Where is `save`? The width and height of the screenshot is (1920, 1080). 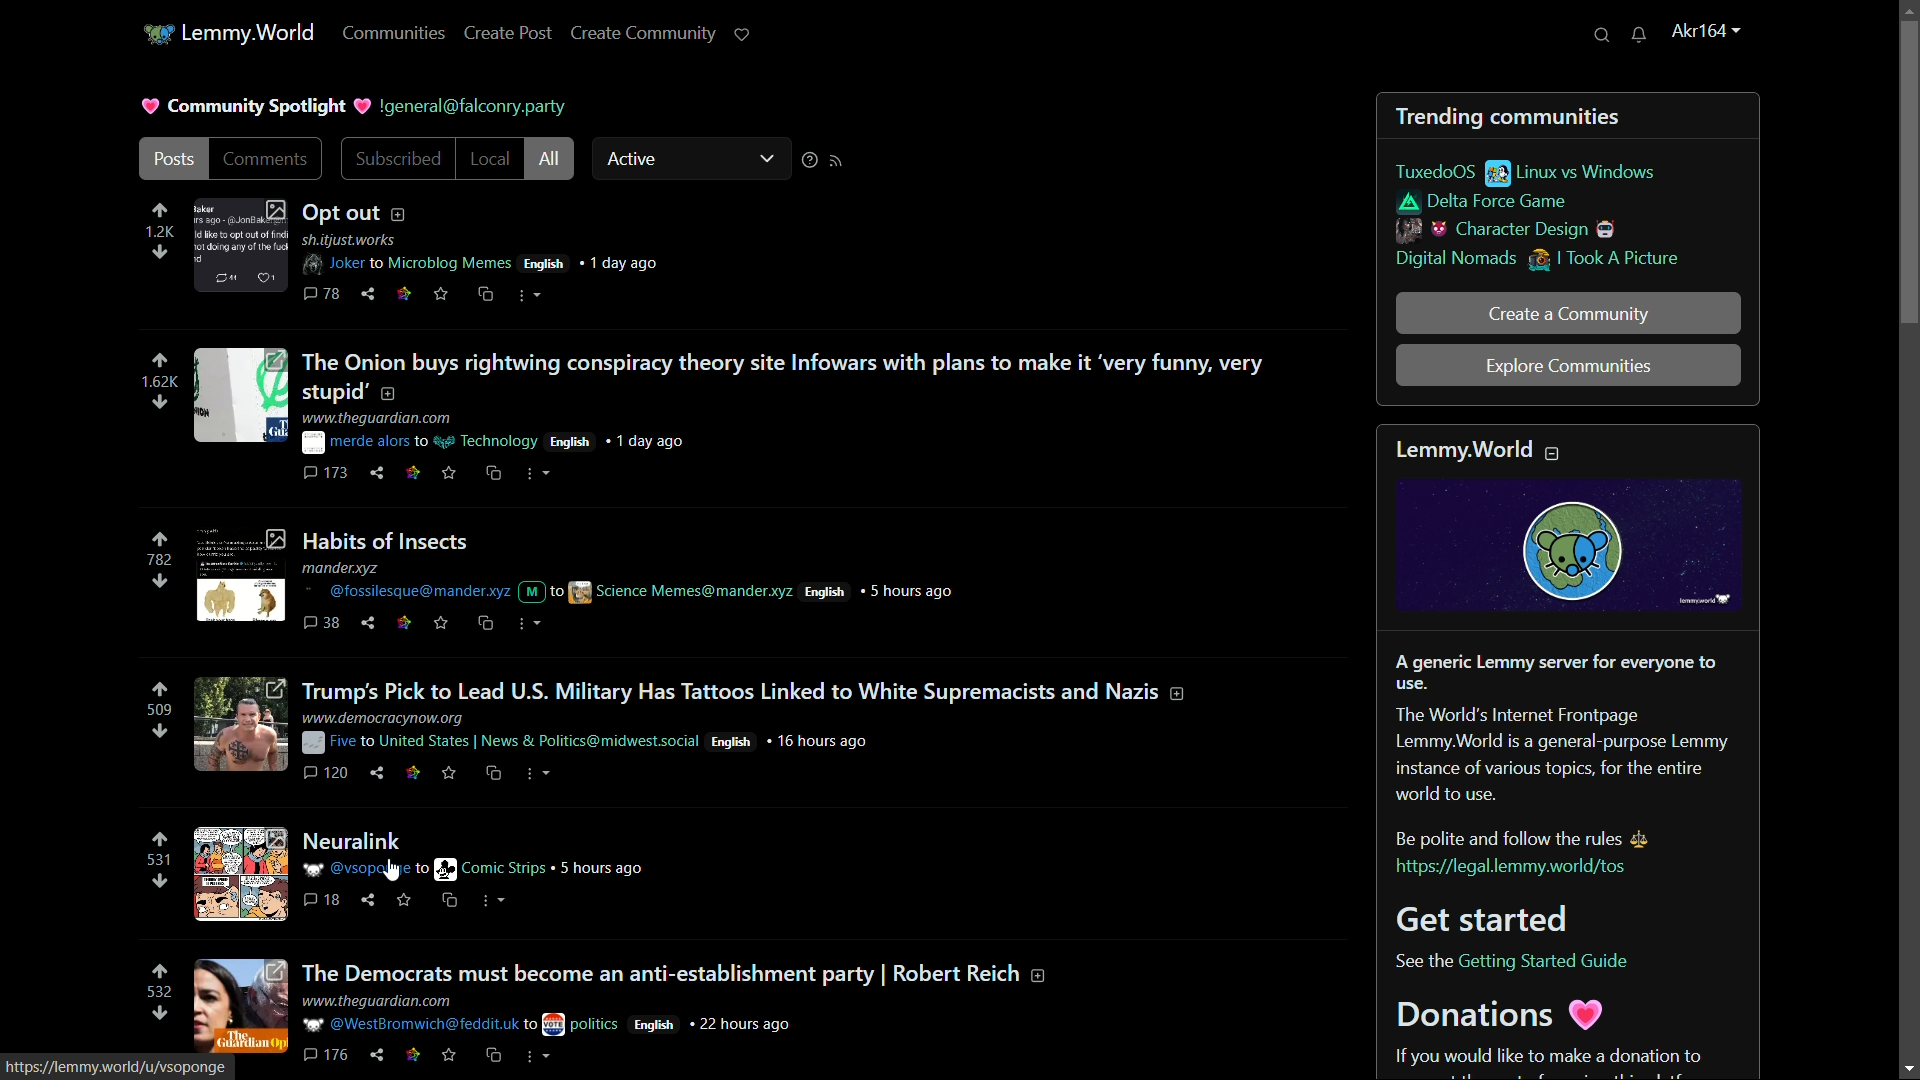 save is located at coordinates (454, 474).